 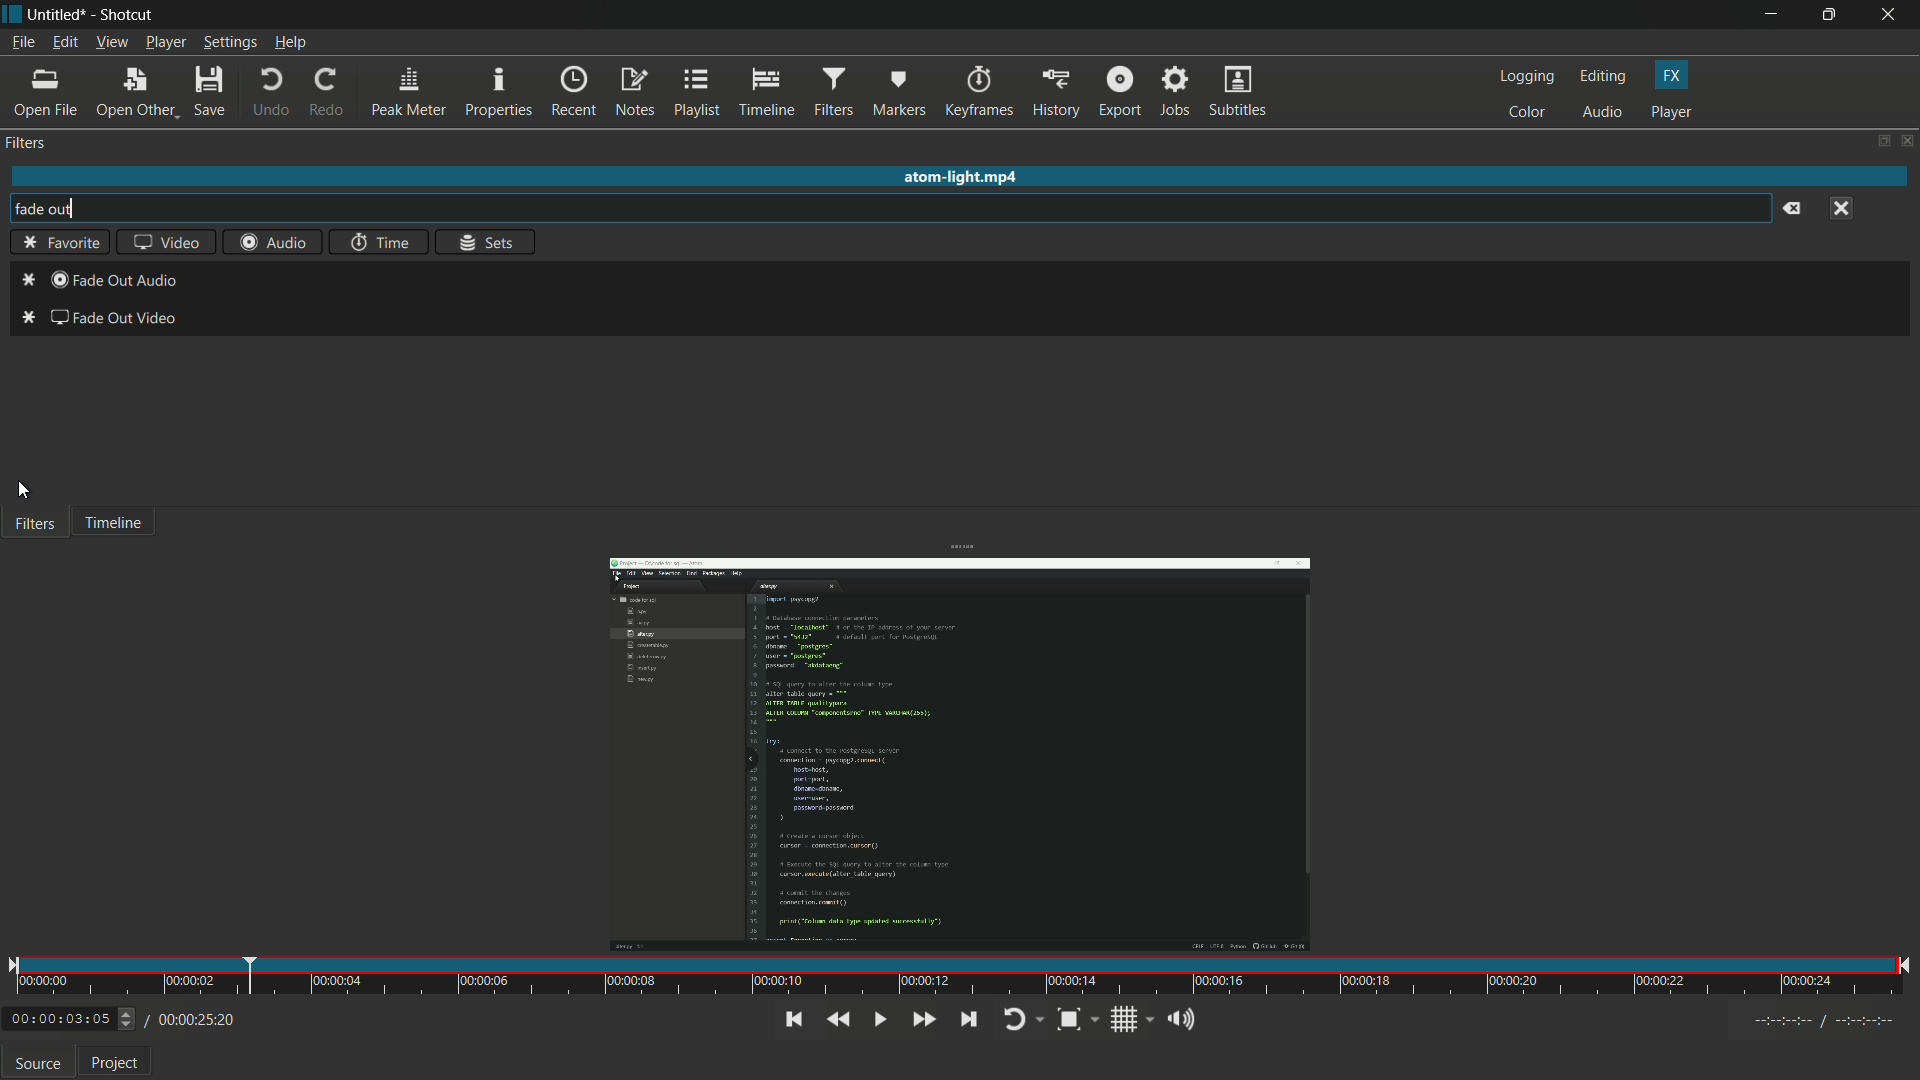 What do you see at coordinates (767, 92) in the screenshot?
I see `timeline` at bounding box center [767, 92].